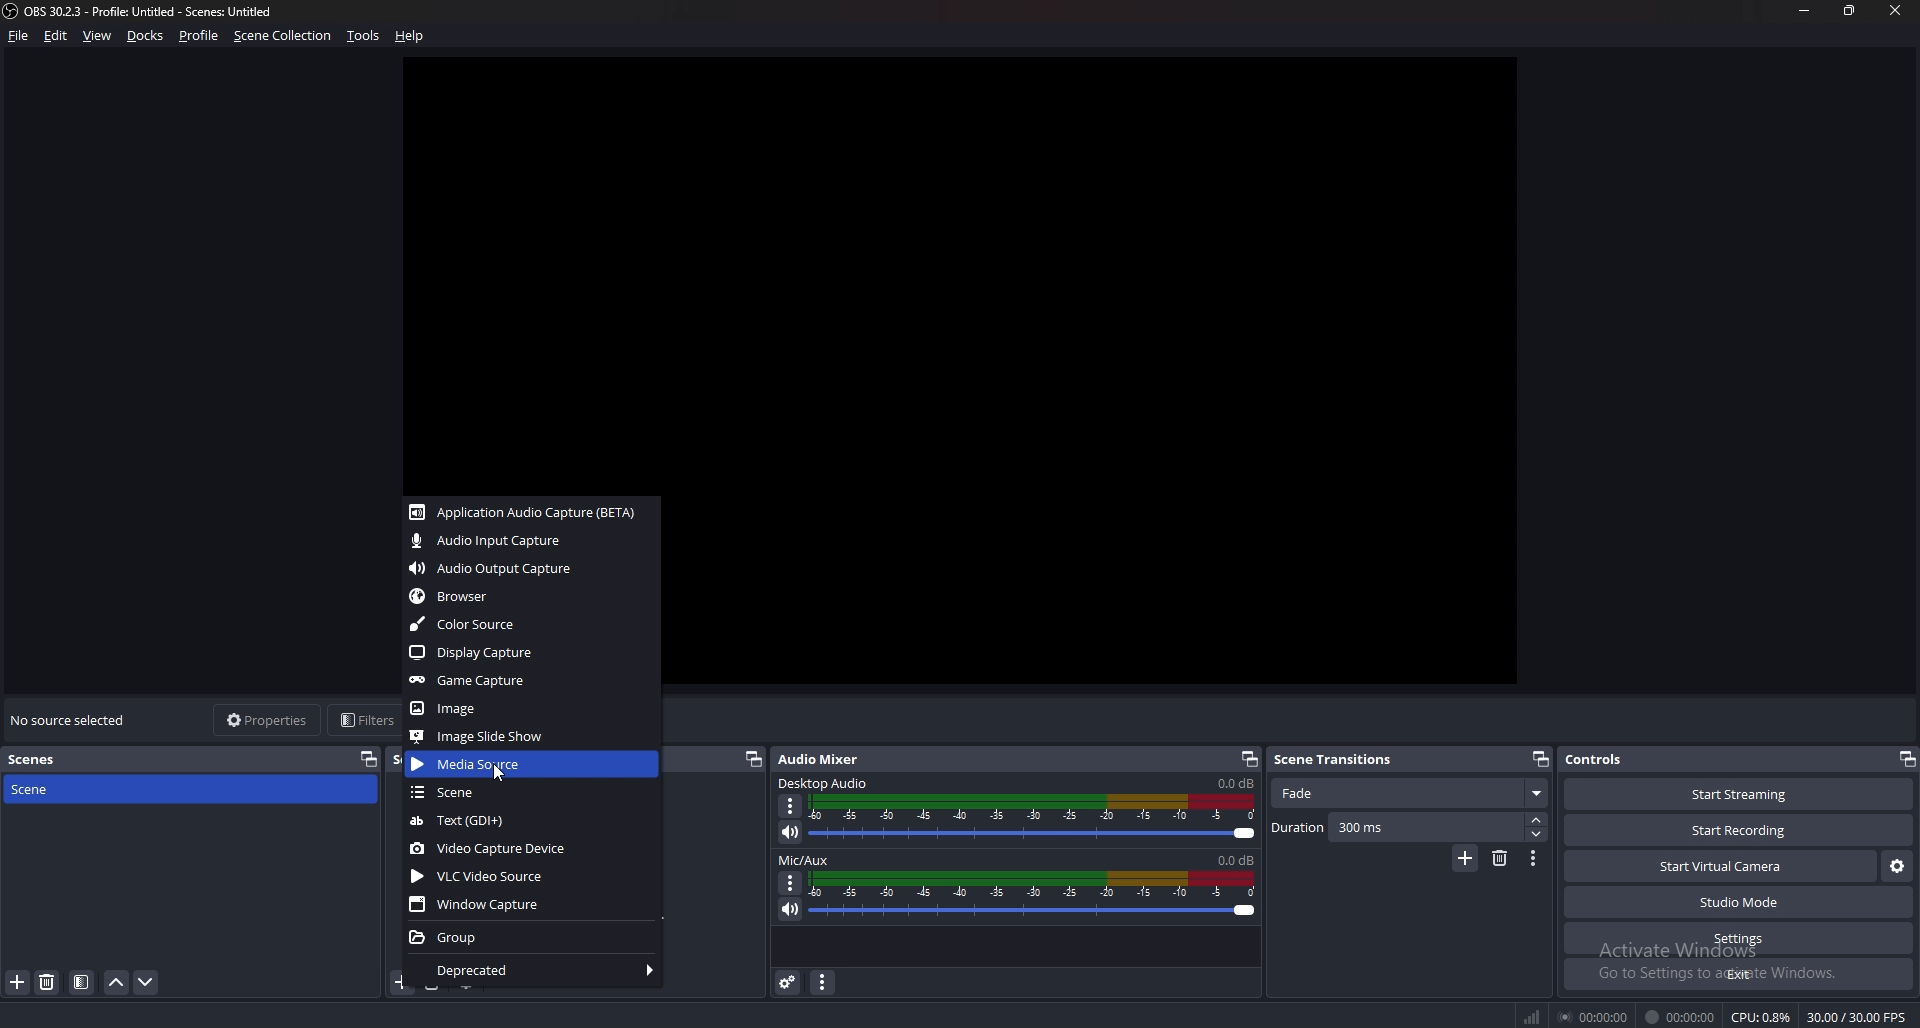 This screenshot has height=1028, width=1920. Describe the element at coordinates (73, 720) in the screenshot. I see `No source selected` at that location.